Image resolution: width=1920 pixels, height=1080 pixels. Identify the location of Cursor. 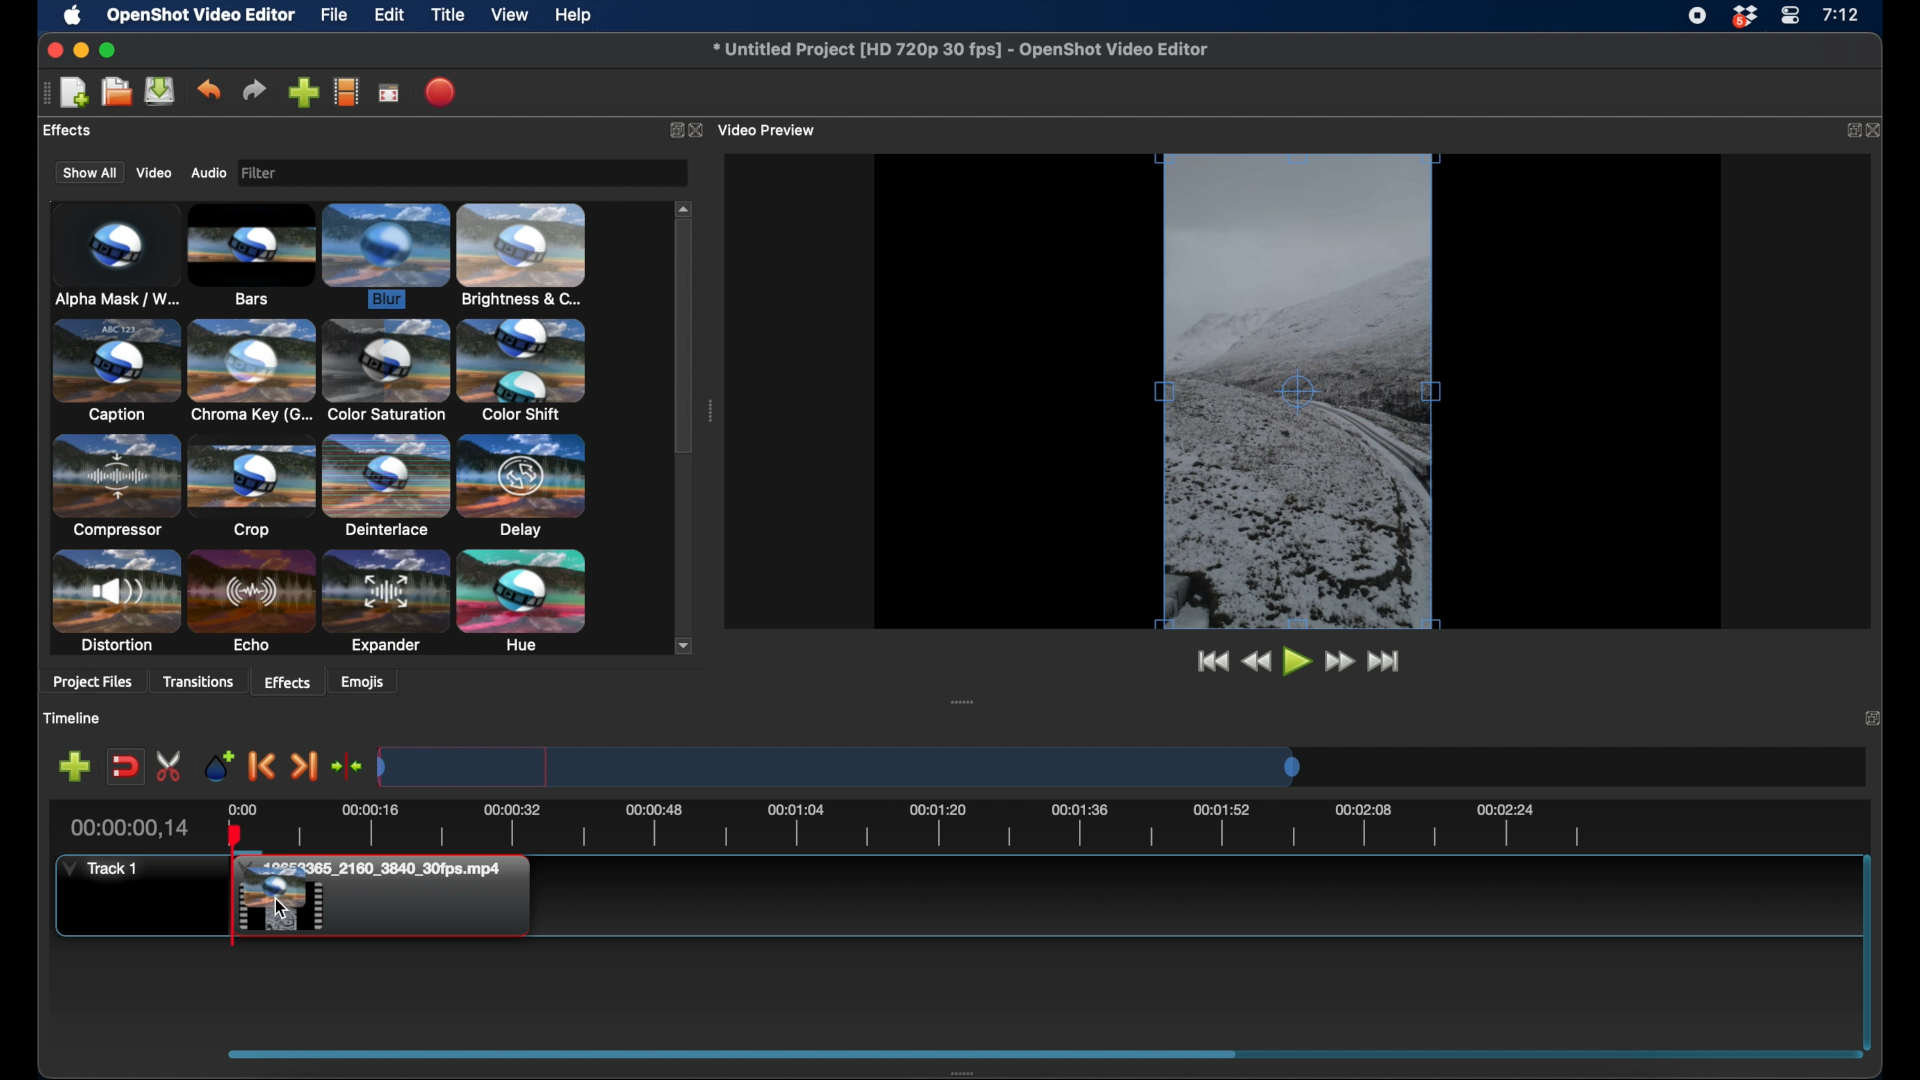
(282, 908).